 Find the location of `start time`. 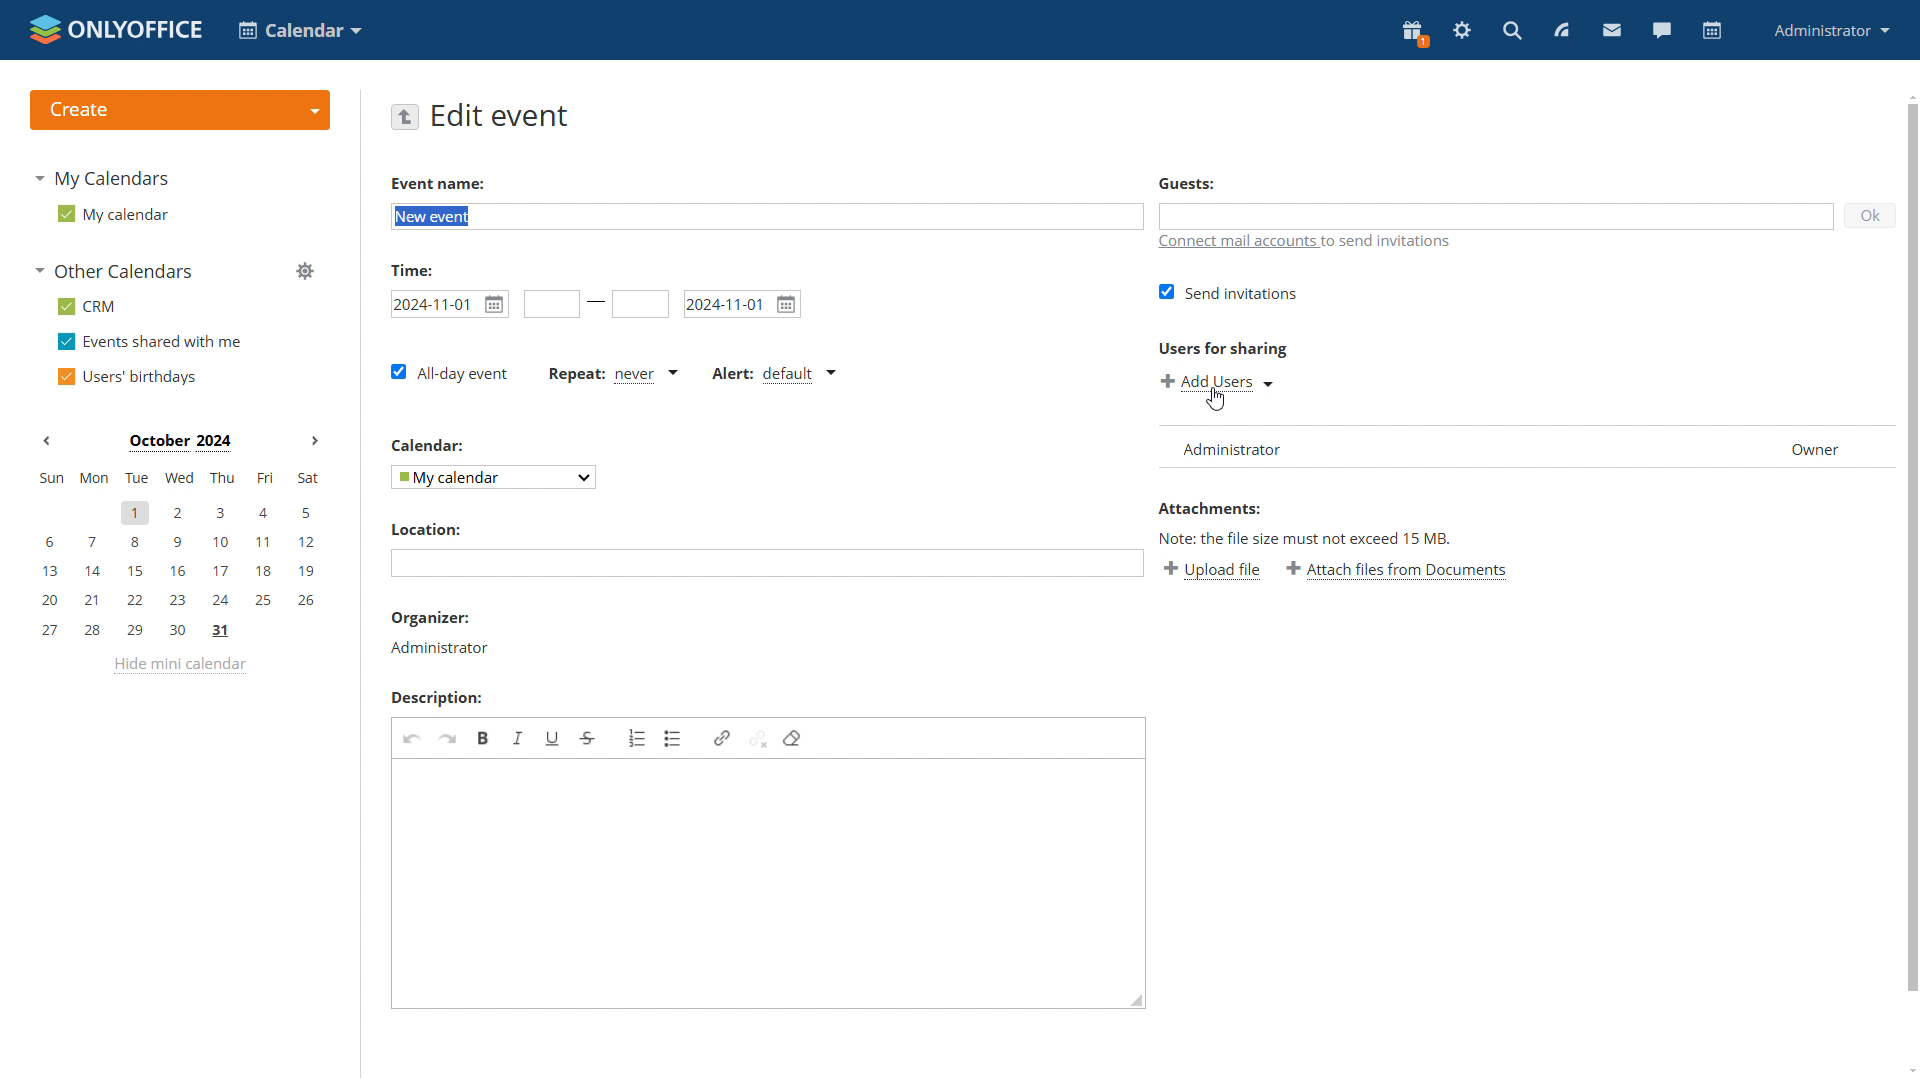

start time is located at coordinates (551, 305).